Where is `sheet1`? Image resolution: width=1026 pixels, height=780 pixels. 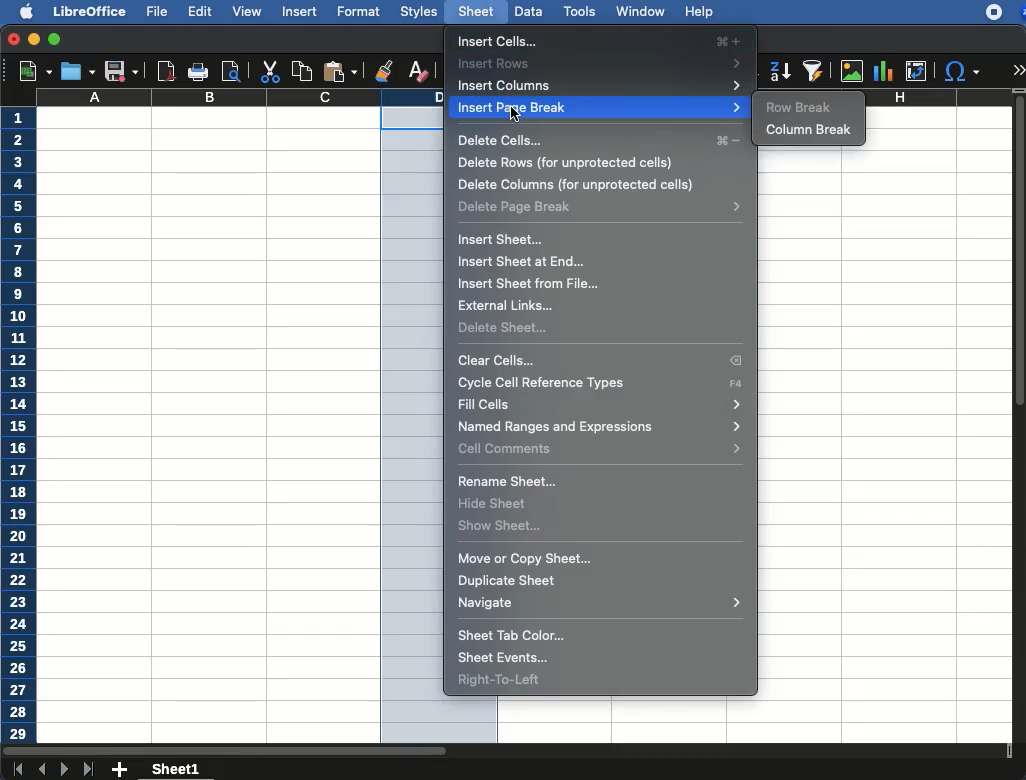 sheet1 is located at coordinates (177, 770).